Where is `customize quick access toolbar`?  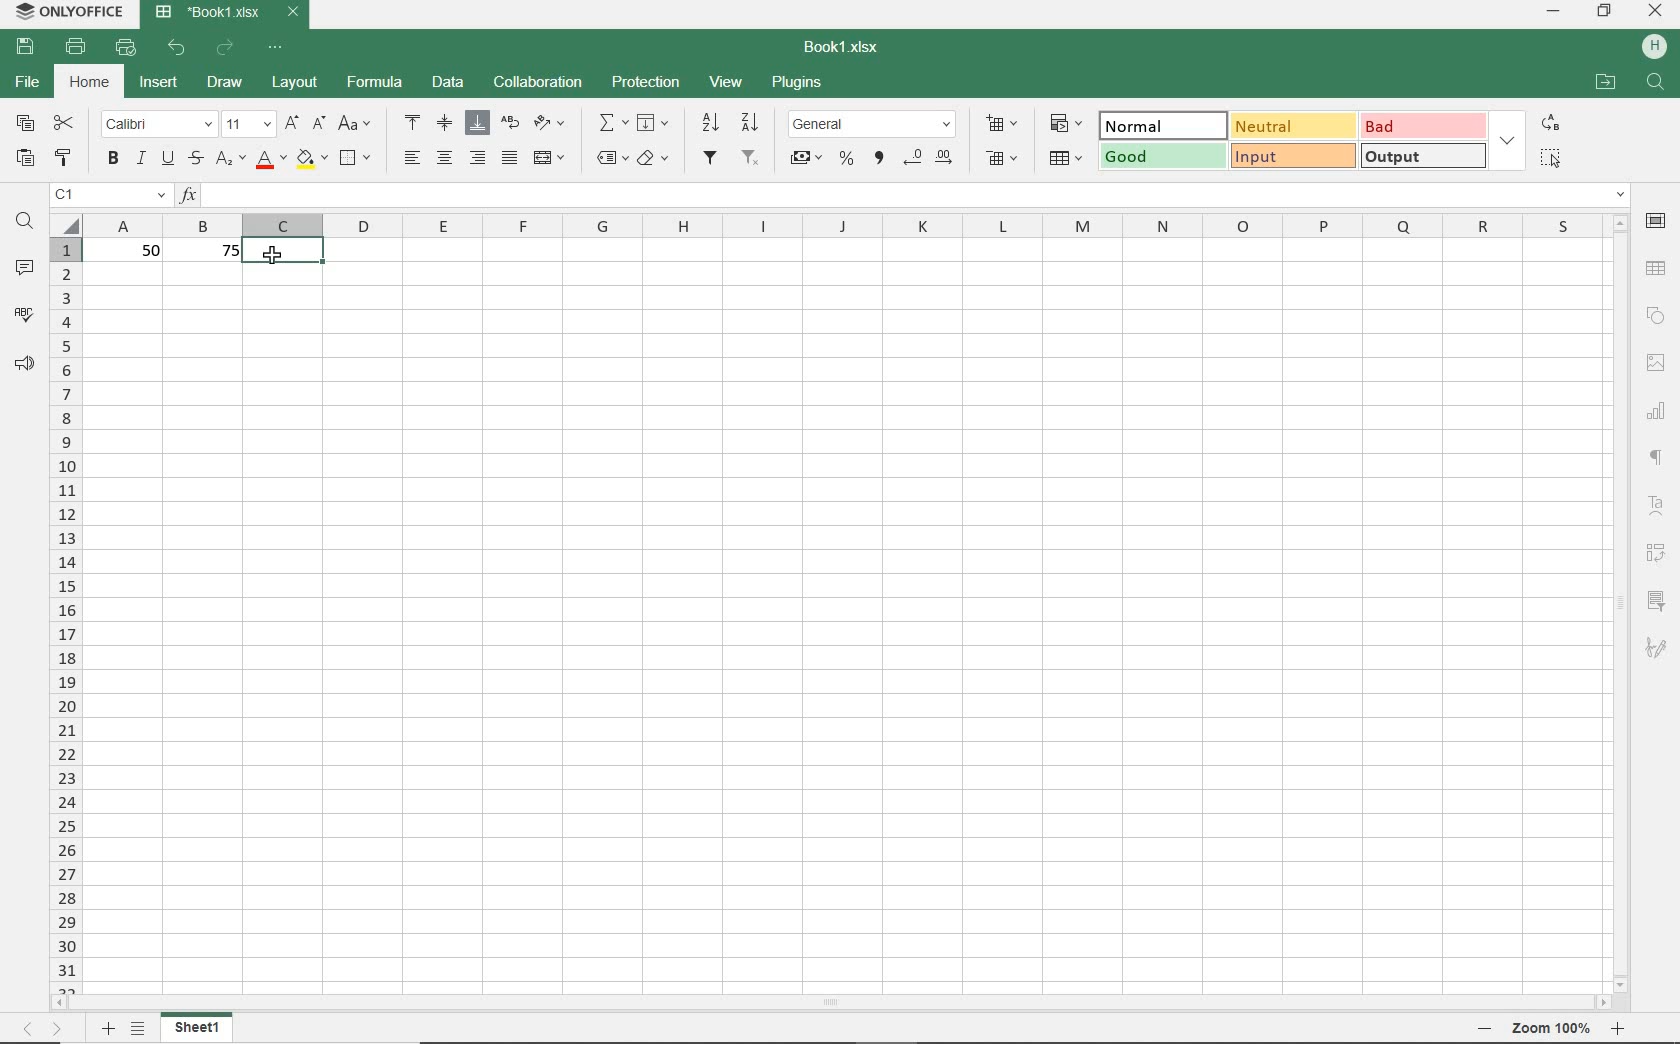
customize quick access toolbar is located at coordinates (278, 50).